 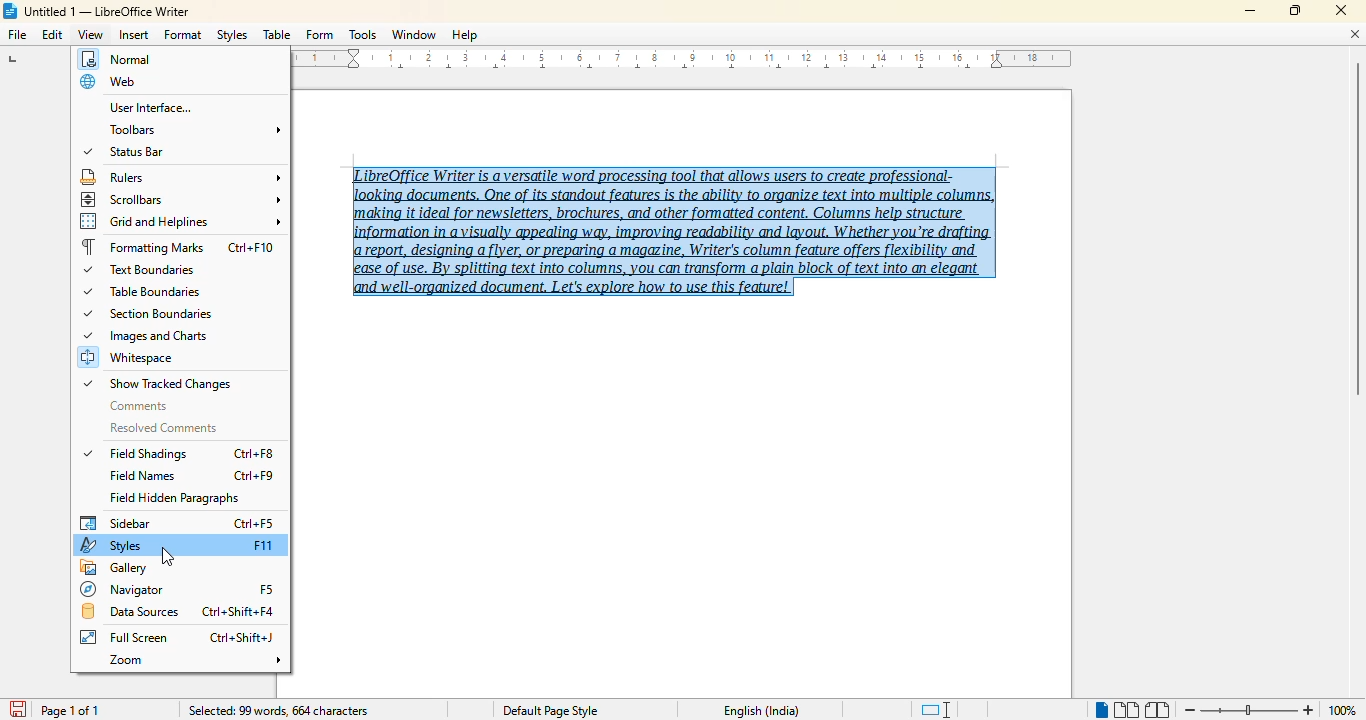 I want to click on tab stop, so click(x=22, y=60).